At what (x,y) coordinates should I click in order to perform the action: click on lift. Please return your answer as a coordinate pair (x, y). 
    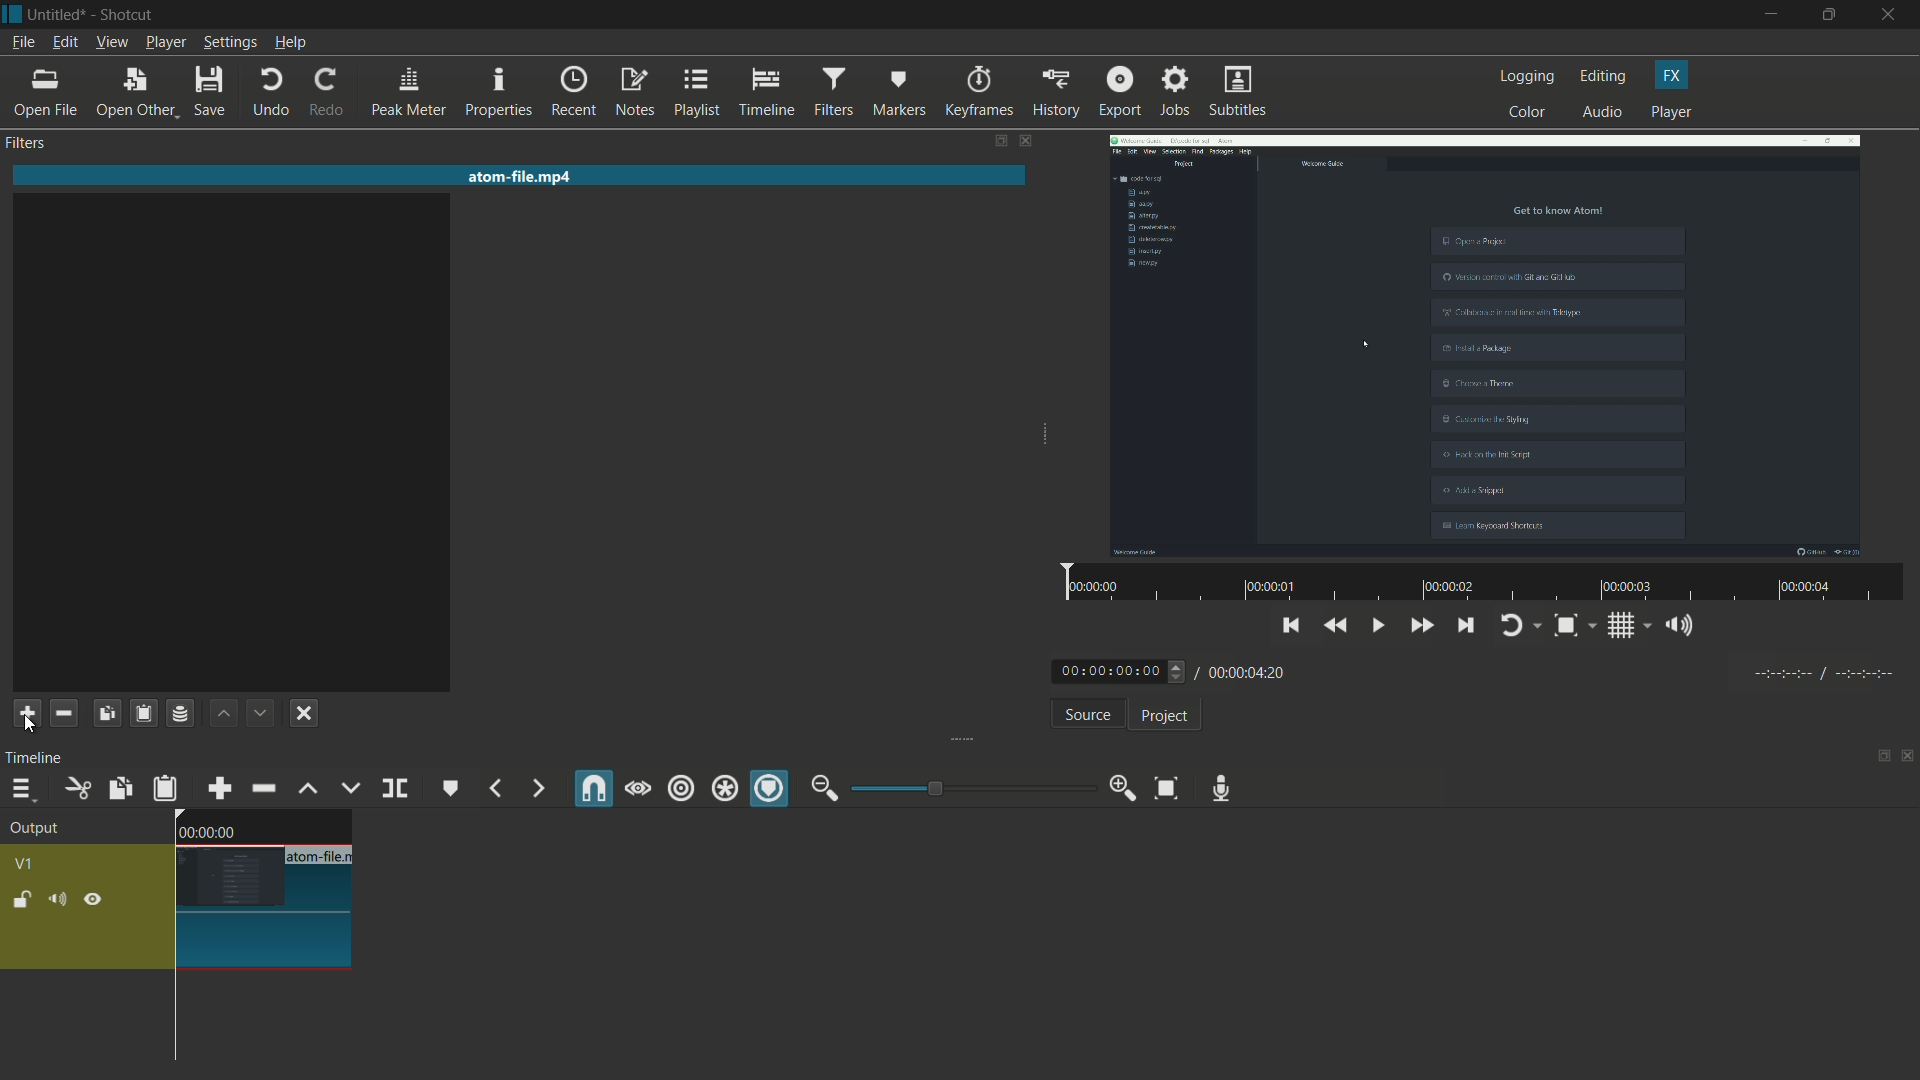
    Looking at the image, I should click on (307, 788).